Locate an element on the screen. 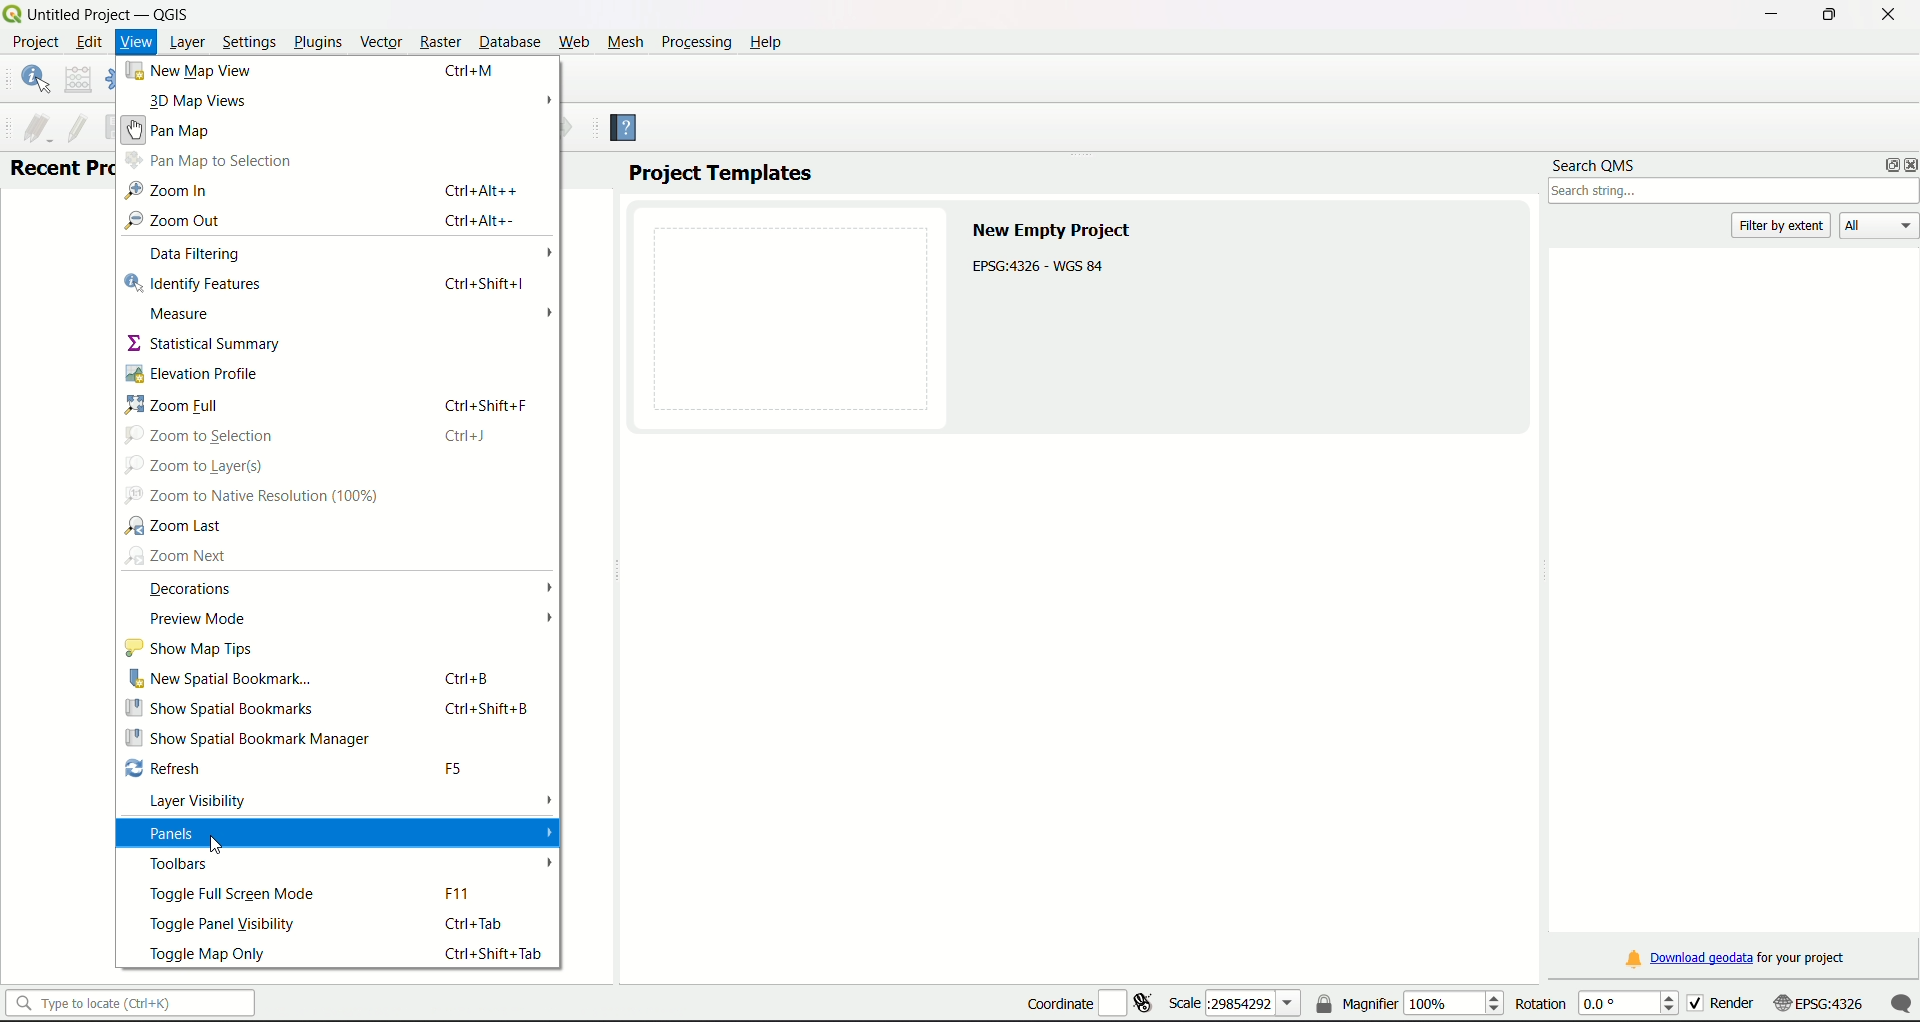  Toolbars is located at coordinates (179, 865).